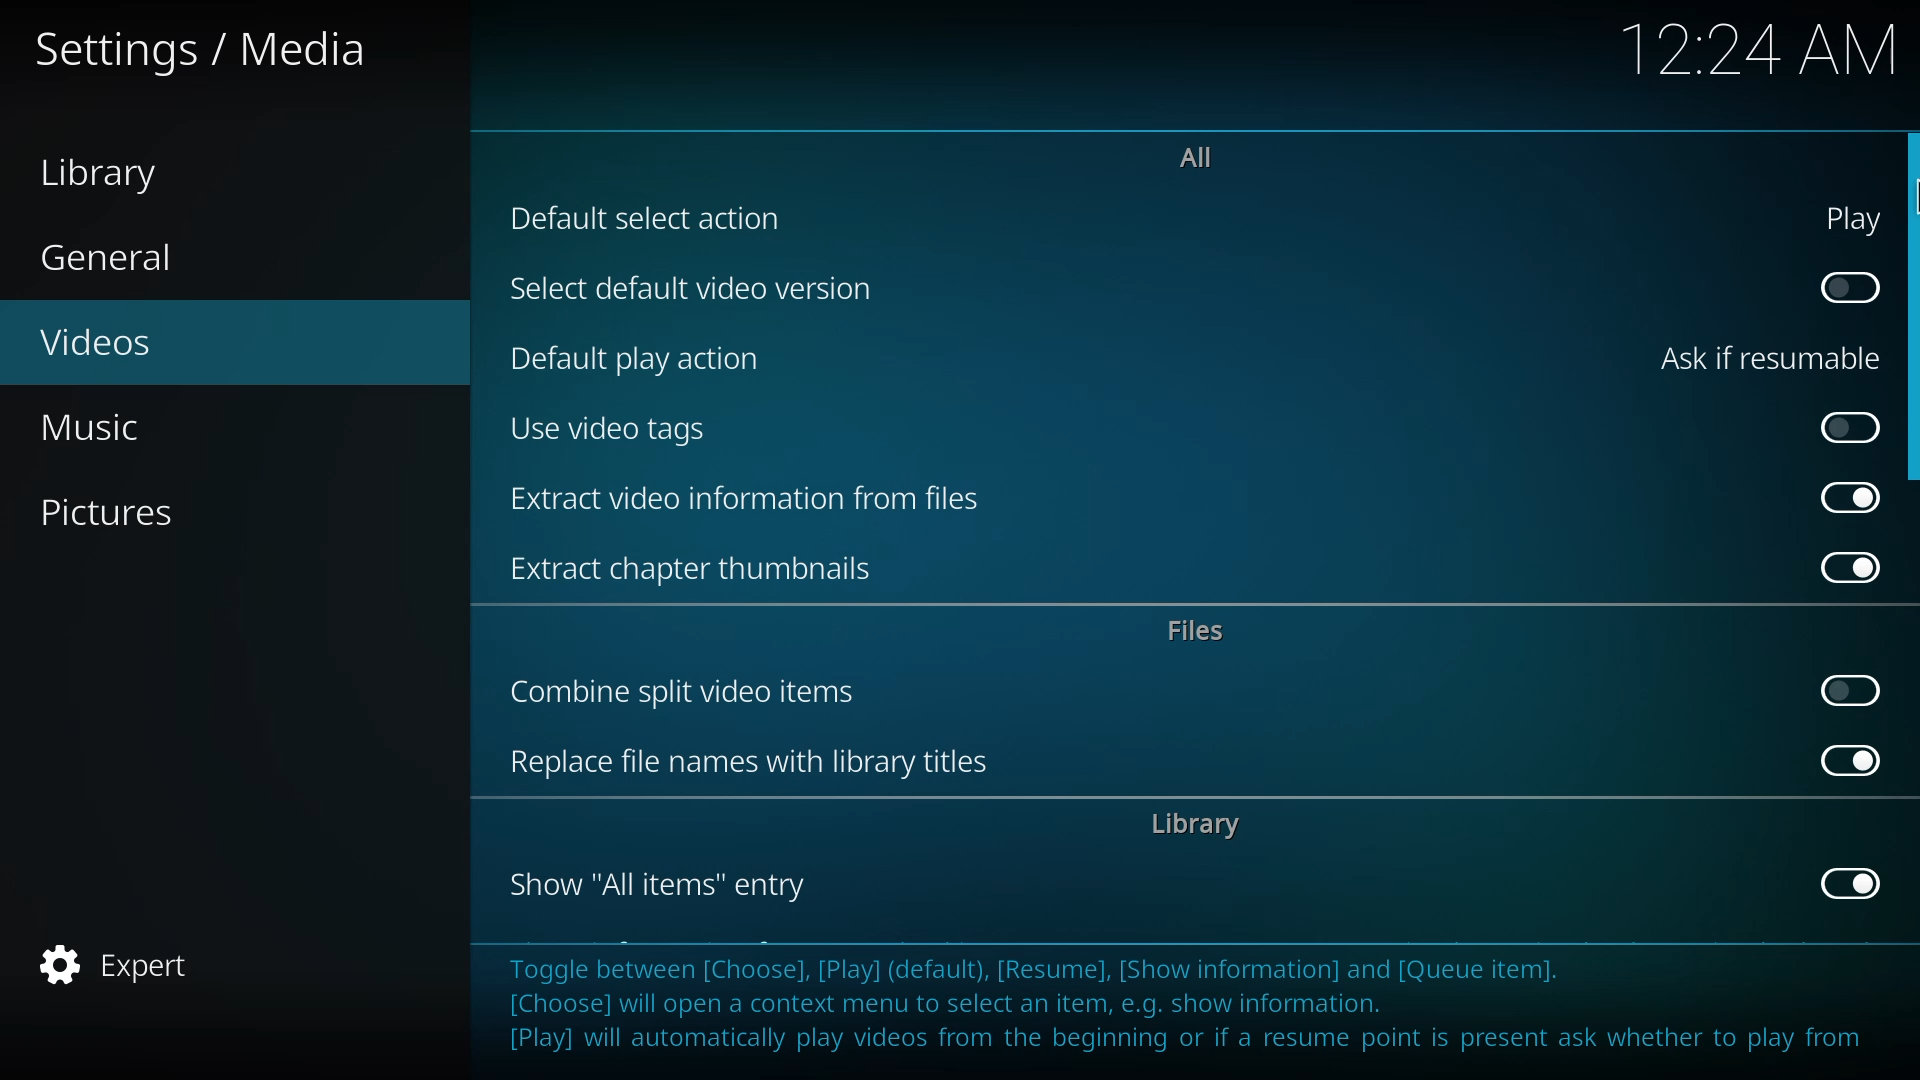 This screenshot has height=1080, width=1920. Describe the element at coordinates (692, 687) in the screenshot. I see `combine split video items` at that location.